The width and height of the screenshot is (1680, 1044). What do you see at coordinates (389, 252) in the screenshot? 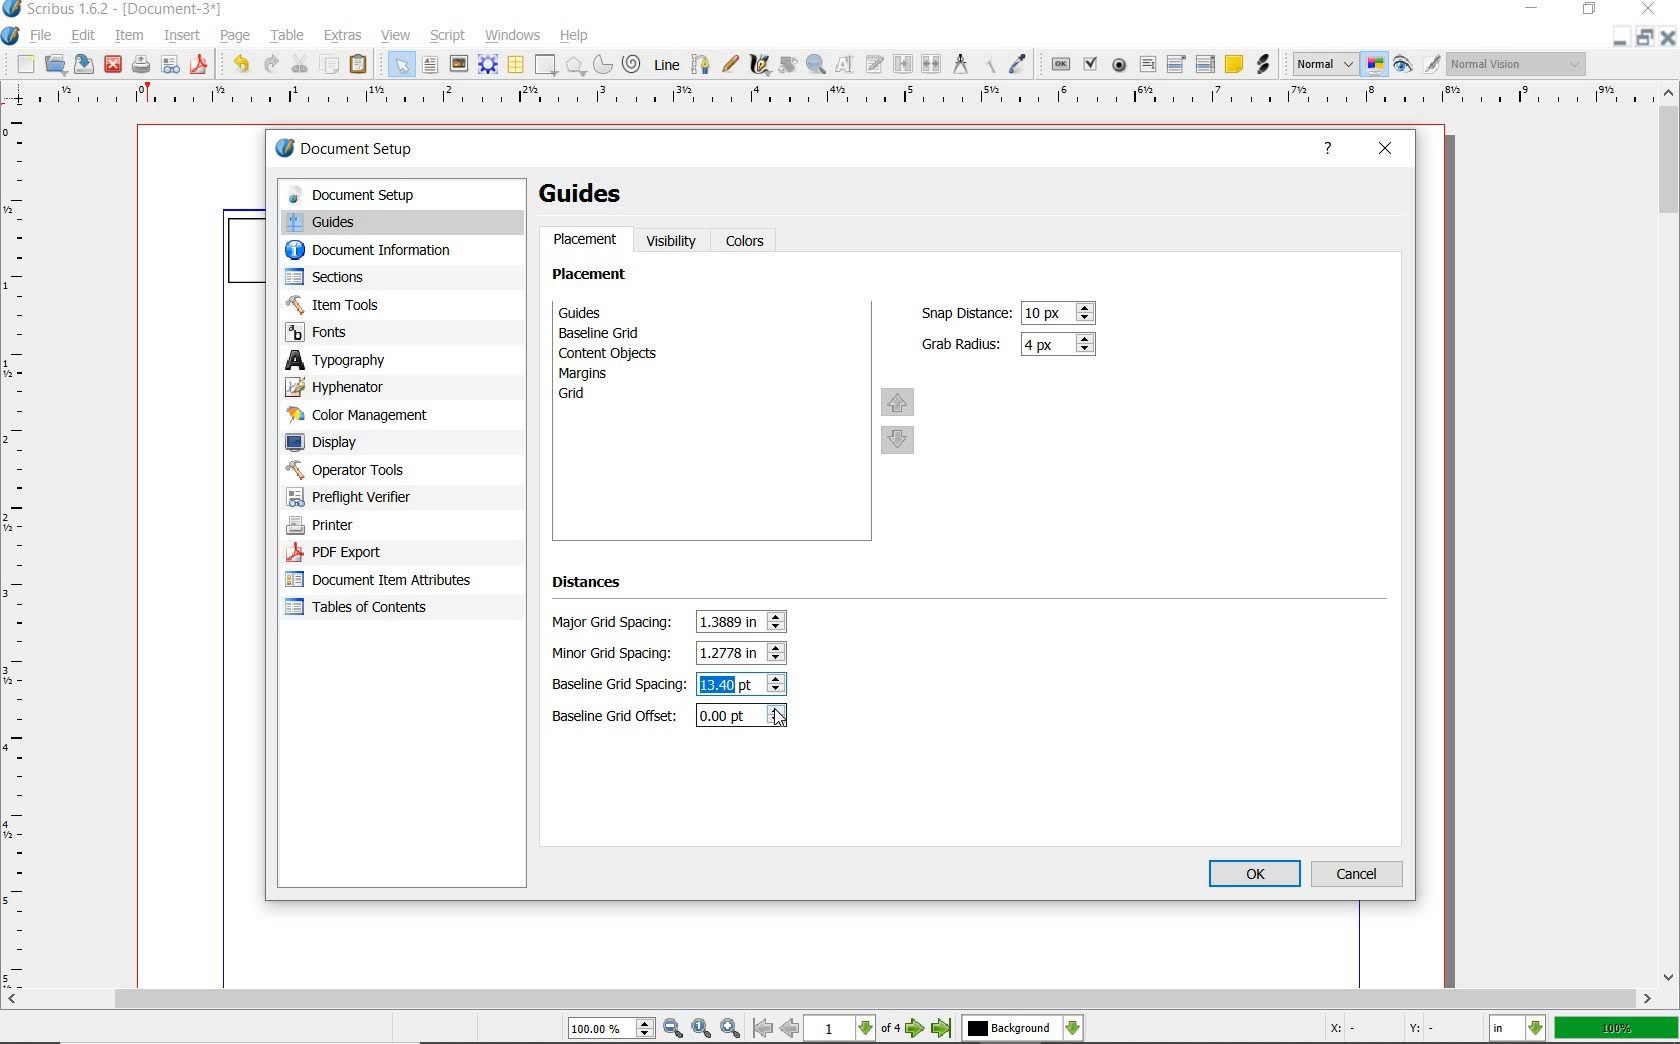
I see `document information` at bounding box center [389, 252].